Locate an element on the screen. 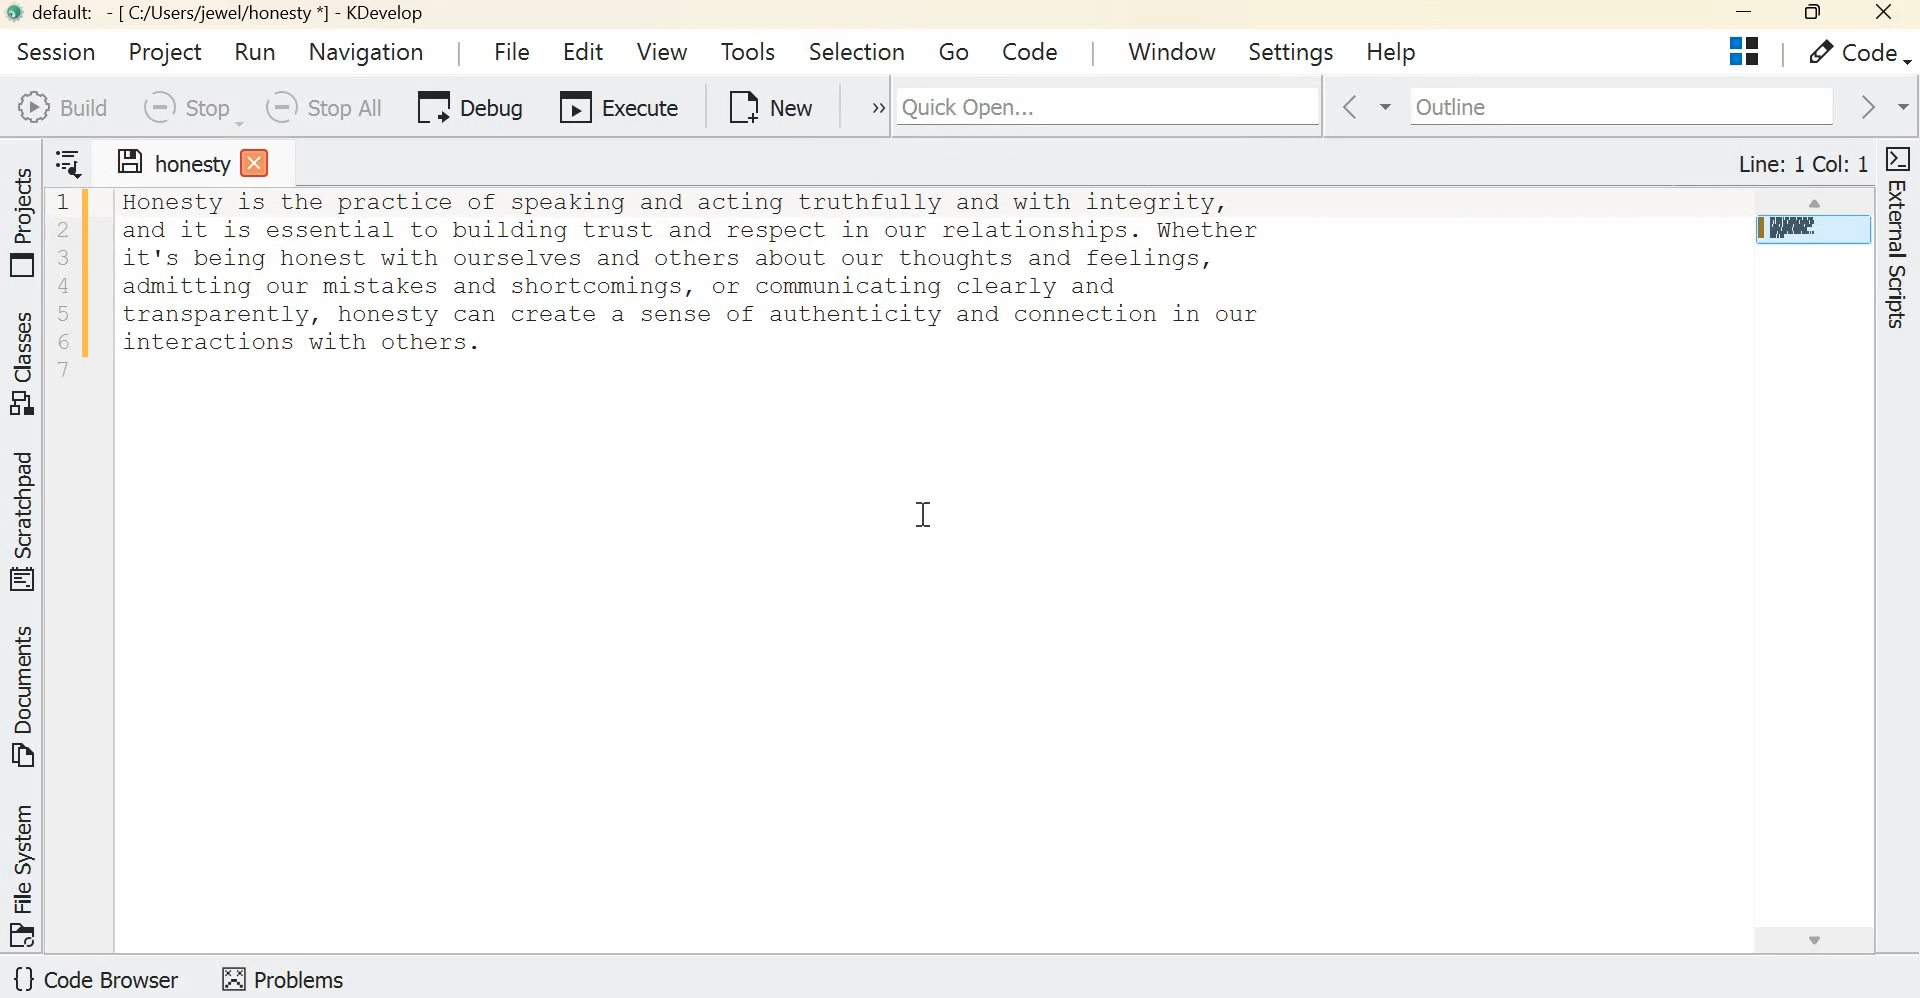 This screenshot has width=1920, height=998. honesty is located at coordinates (190, 170).